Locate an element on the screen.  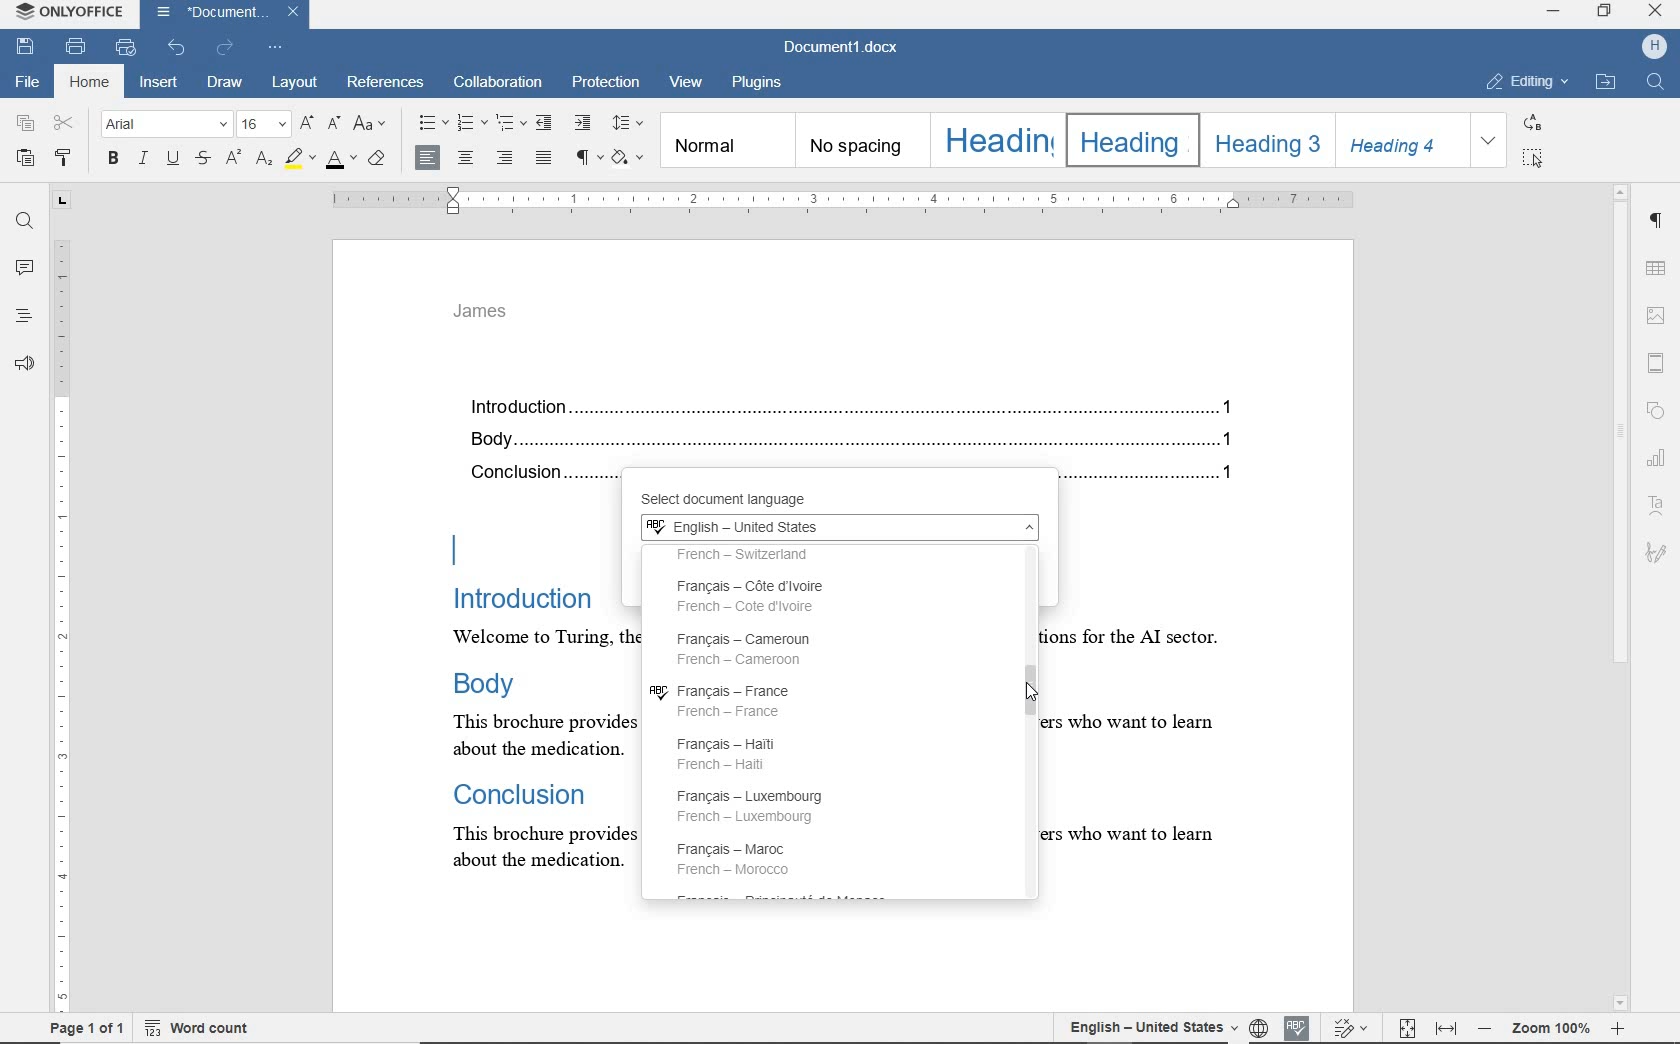
English - United States is located at coordinates (837, 529).